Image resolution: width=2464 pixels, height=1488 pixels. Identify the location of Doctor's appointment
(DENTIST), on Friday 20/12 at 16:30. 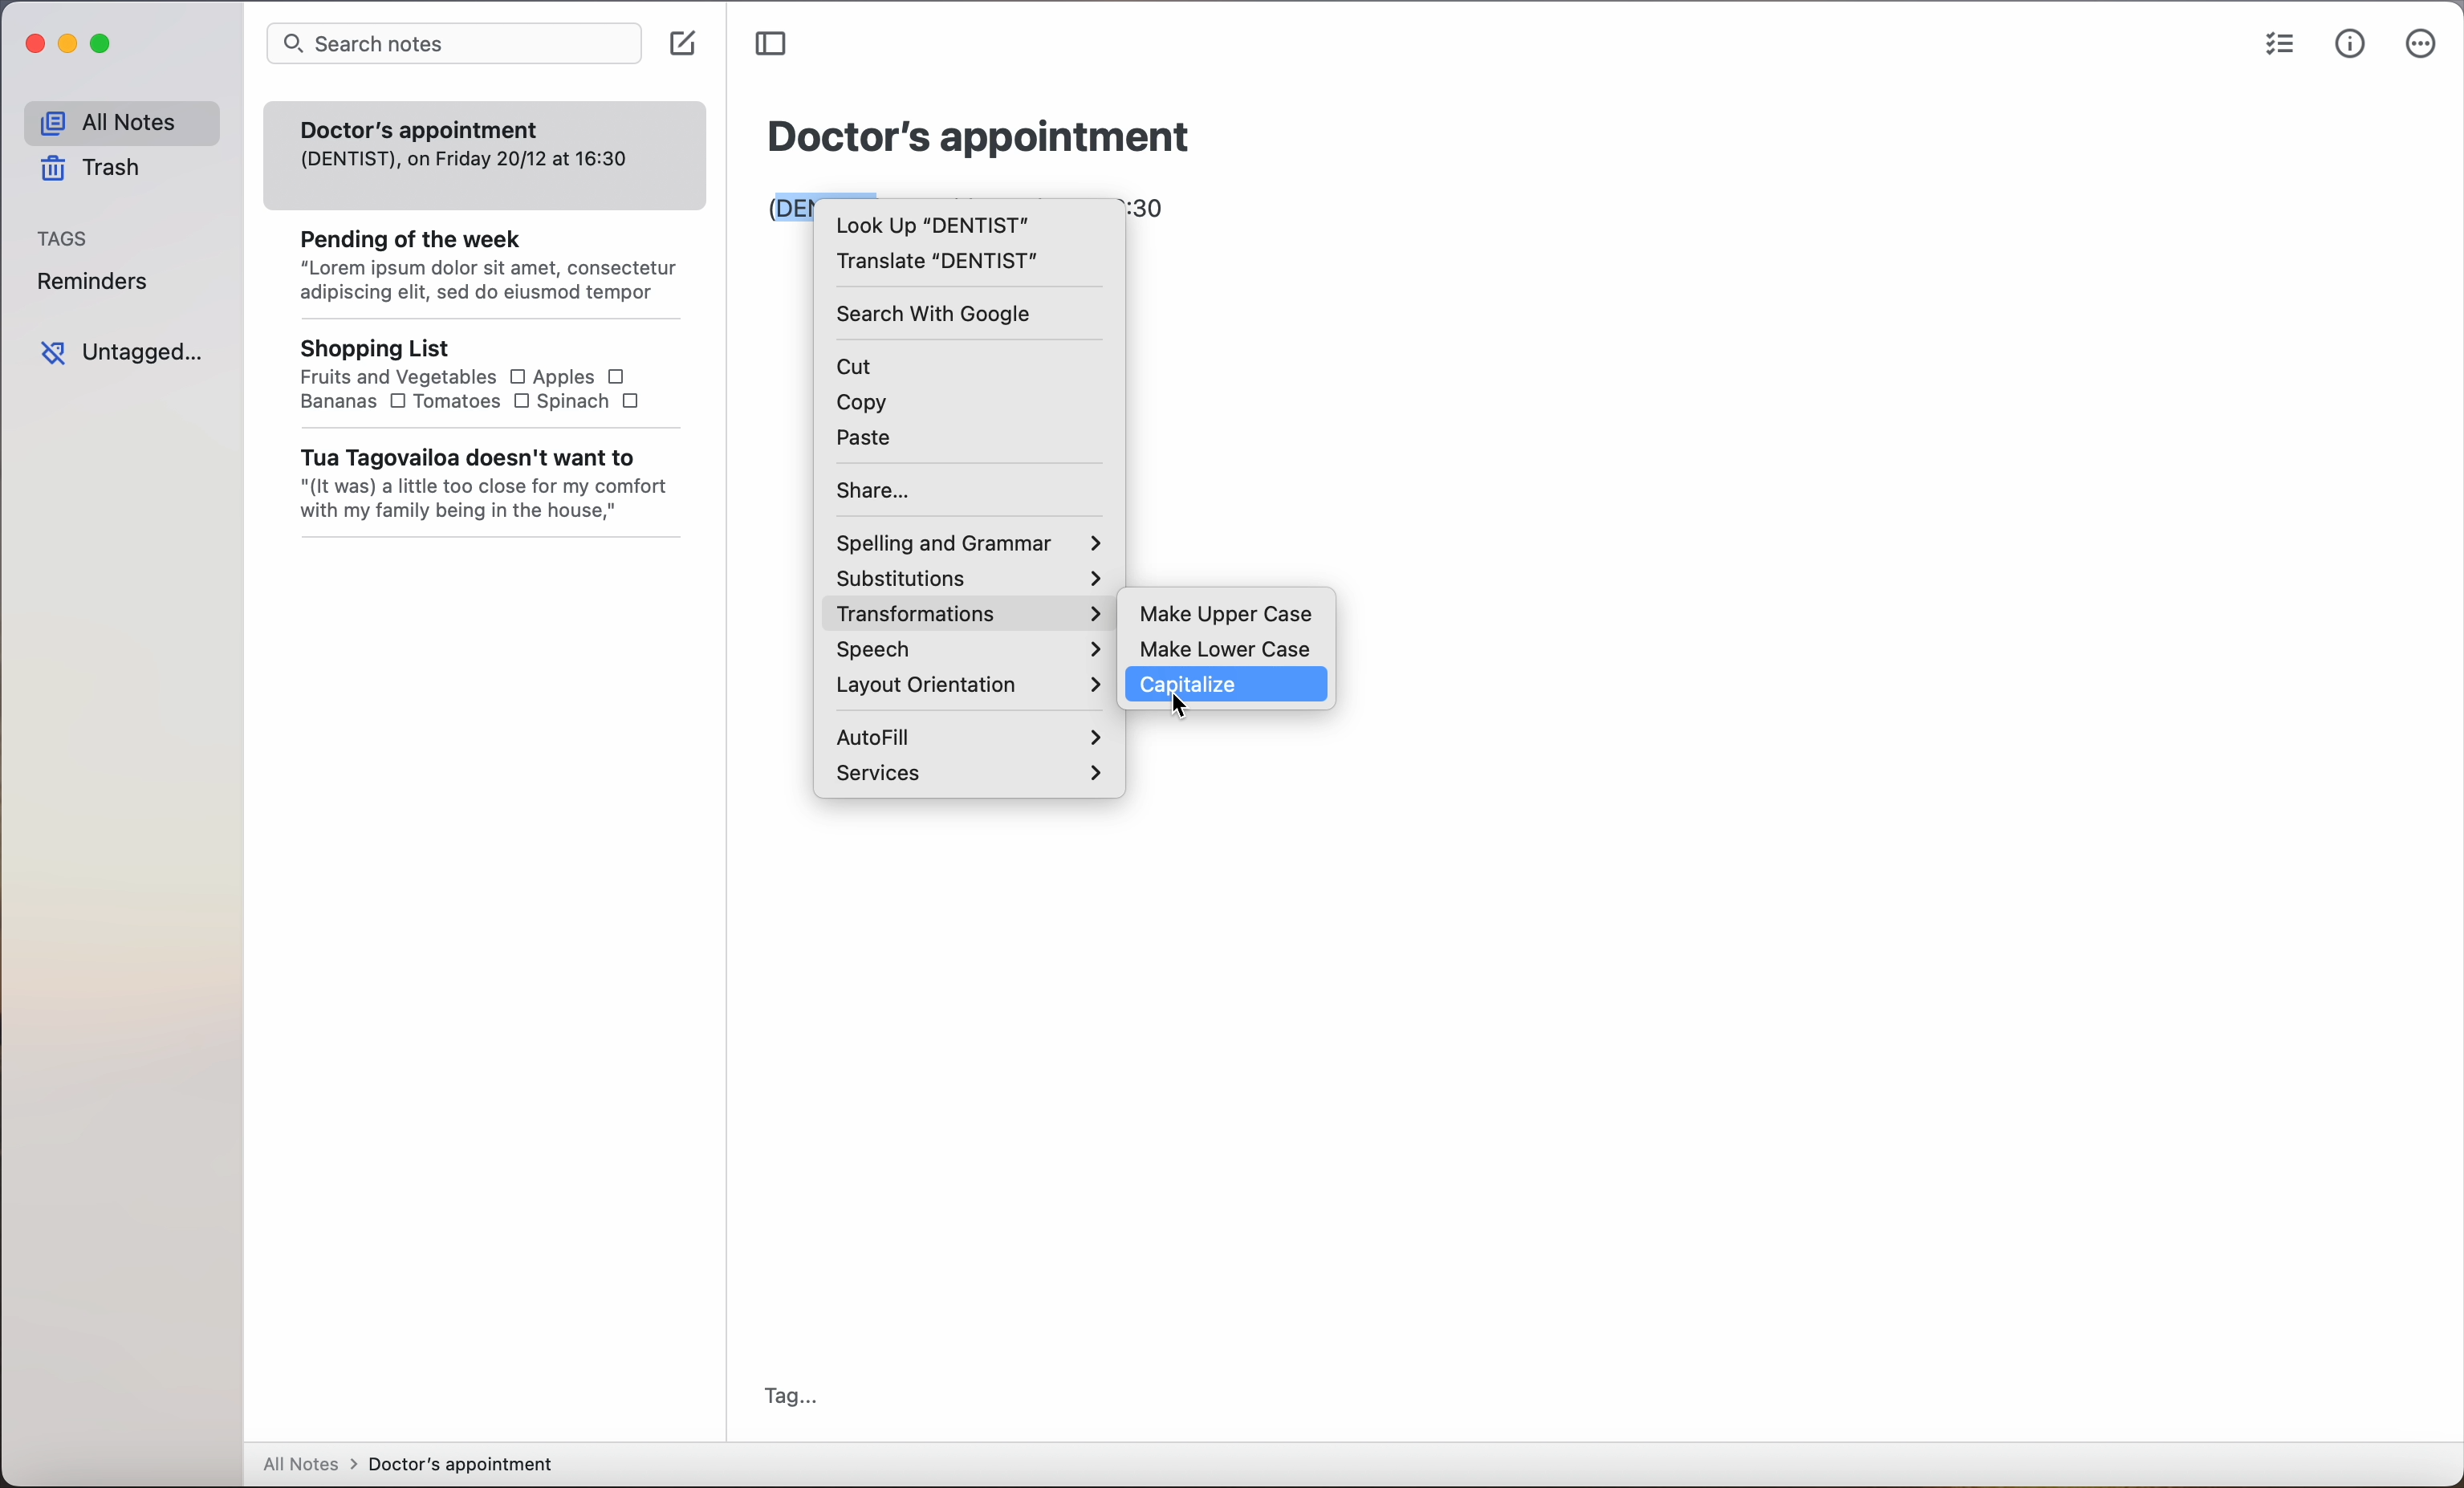
(464, 141).